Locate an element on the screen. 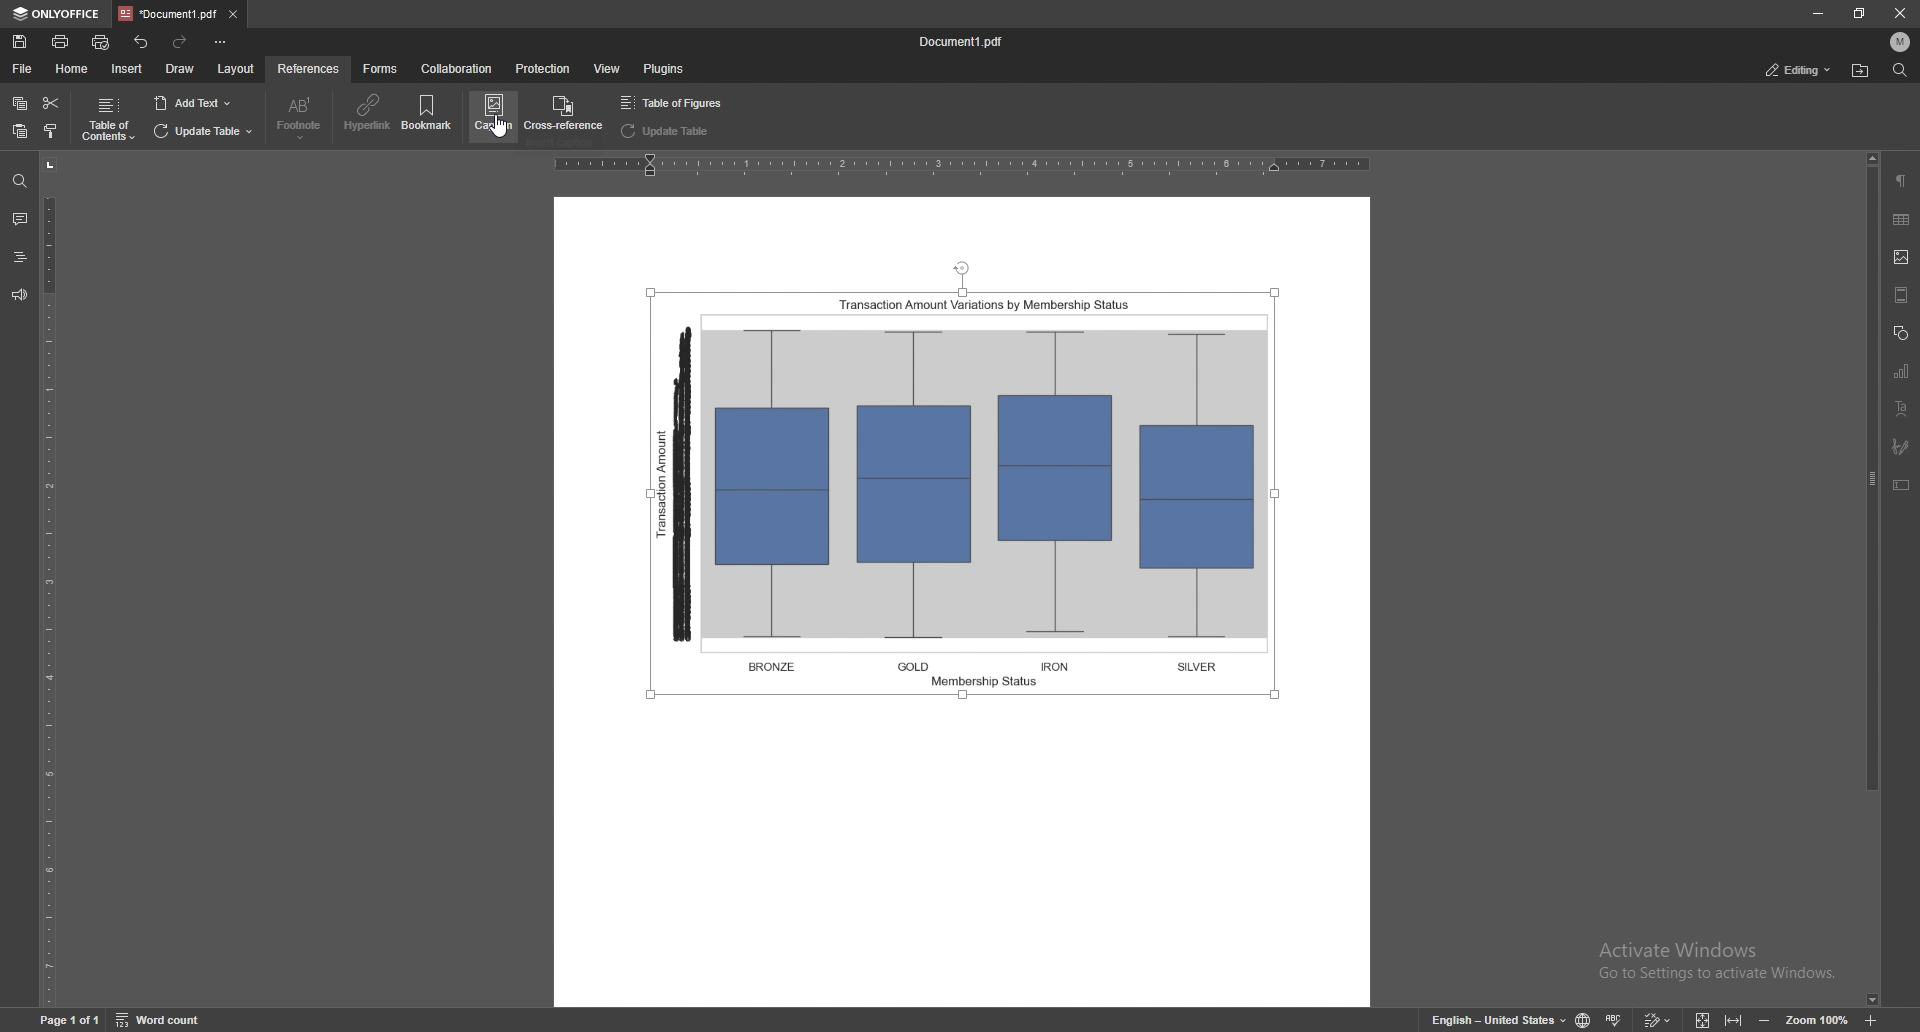 The image size is (1920, 1032). text art is located at coordinates (1900, 408).